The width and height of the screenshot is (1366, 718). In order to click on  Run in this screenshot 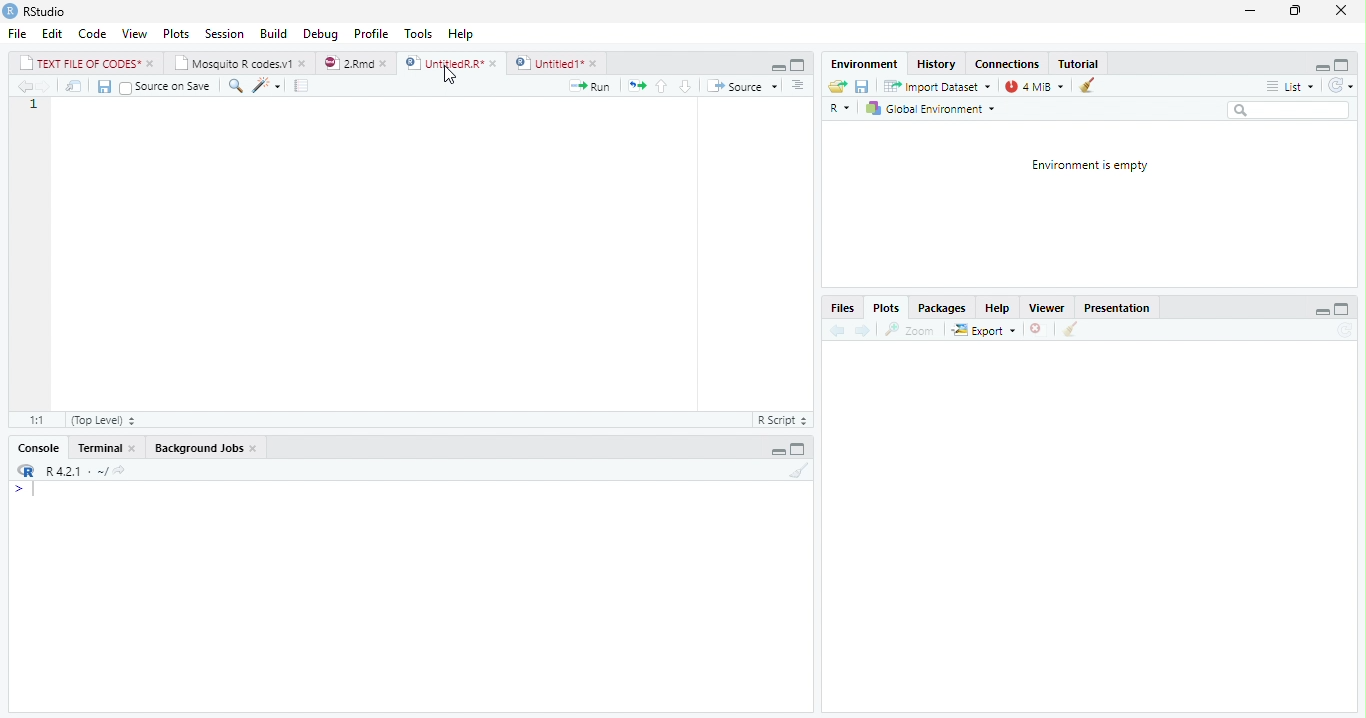, I will do `click(590, 87)`.